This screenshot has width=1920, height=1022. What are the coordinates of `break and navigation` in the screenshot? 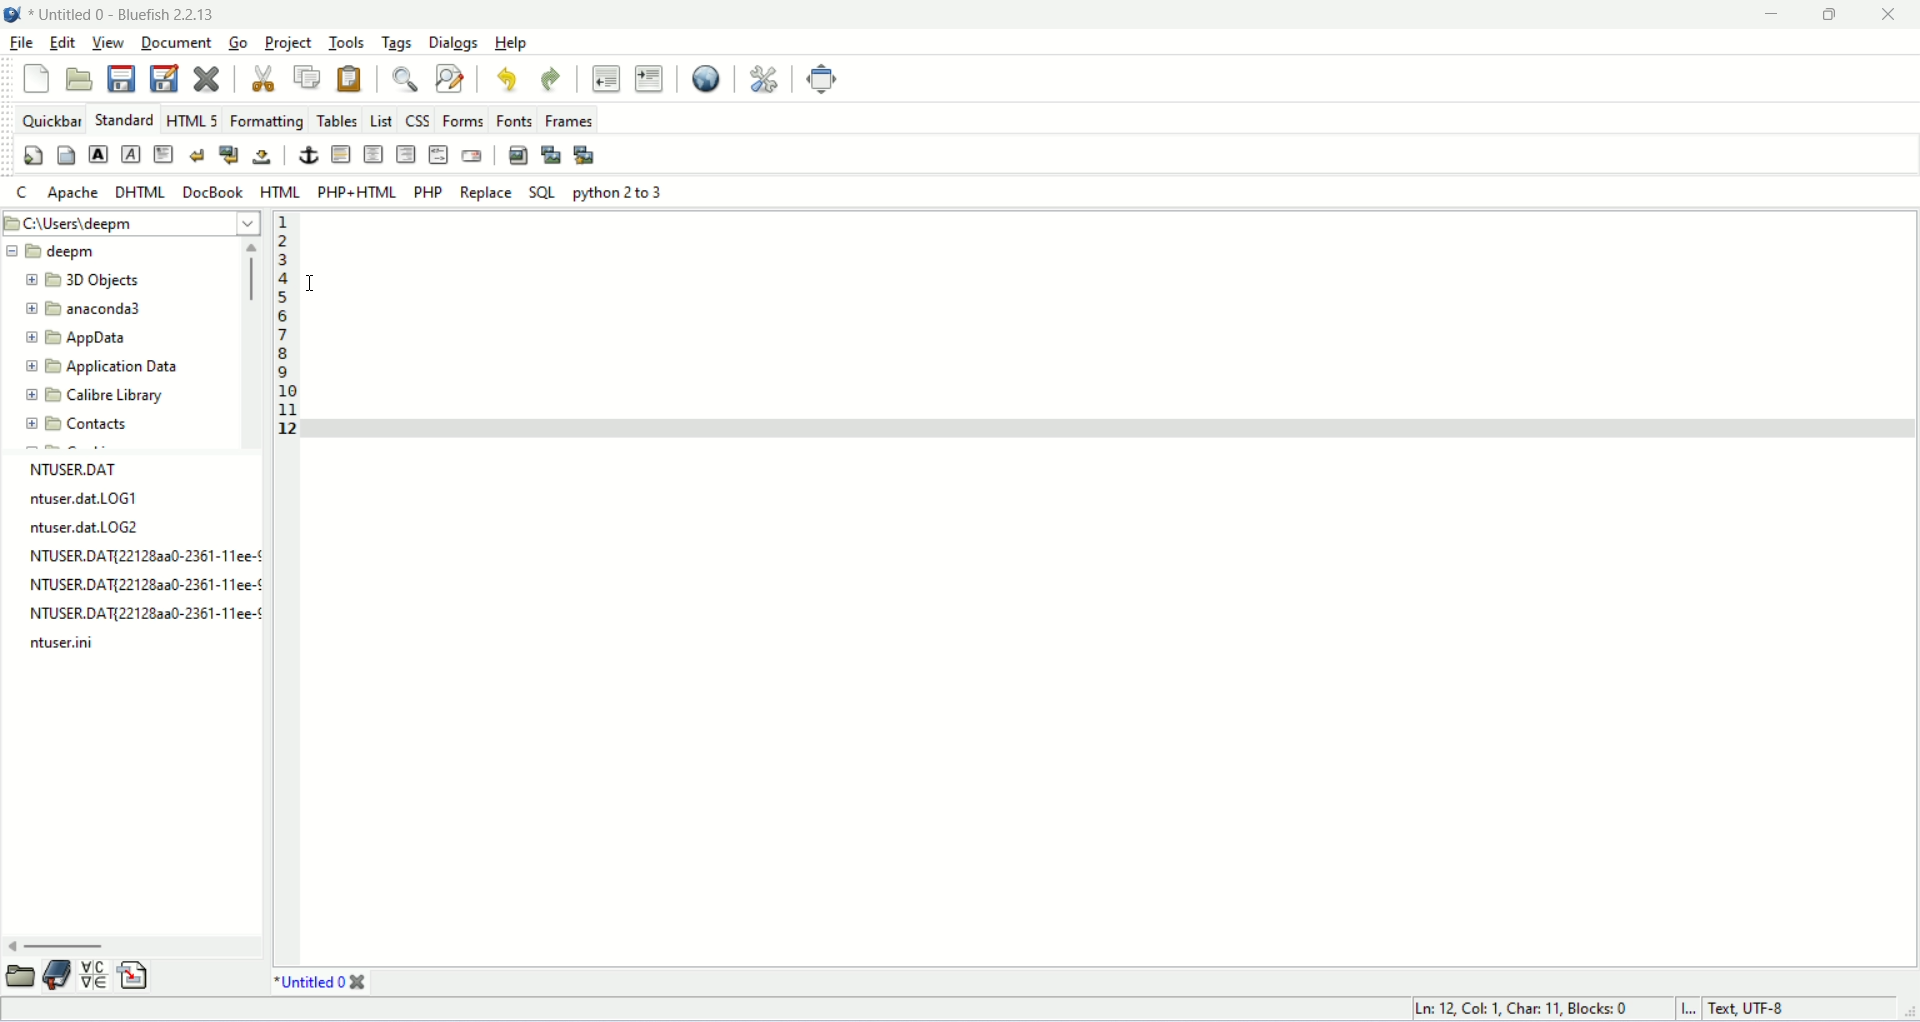 It's located at (229, 155).